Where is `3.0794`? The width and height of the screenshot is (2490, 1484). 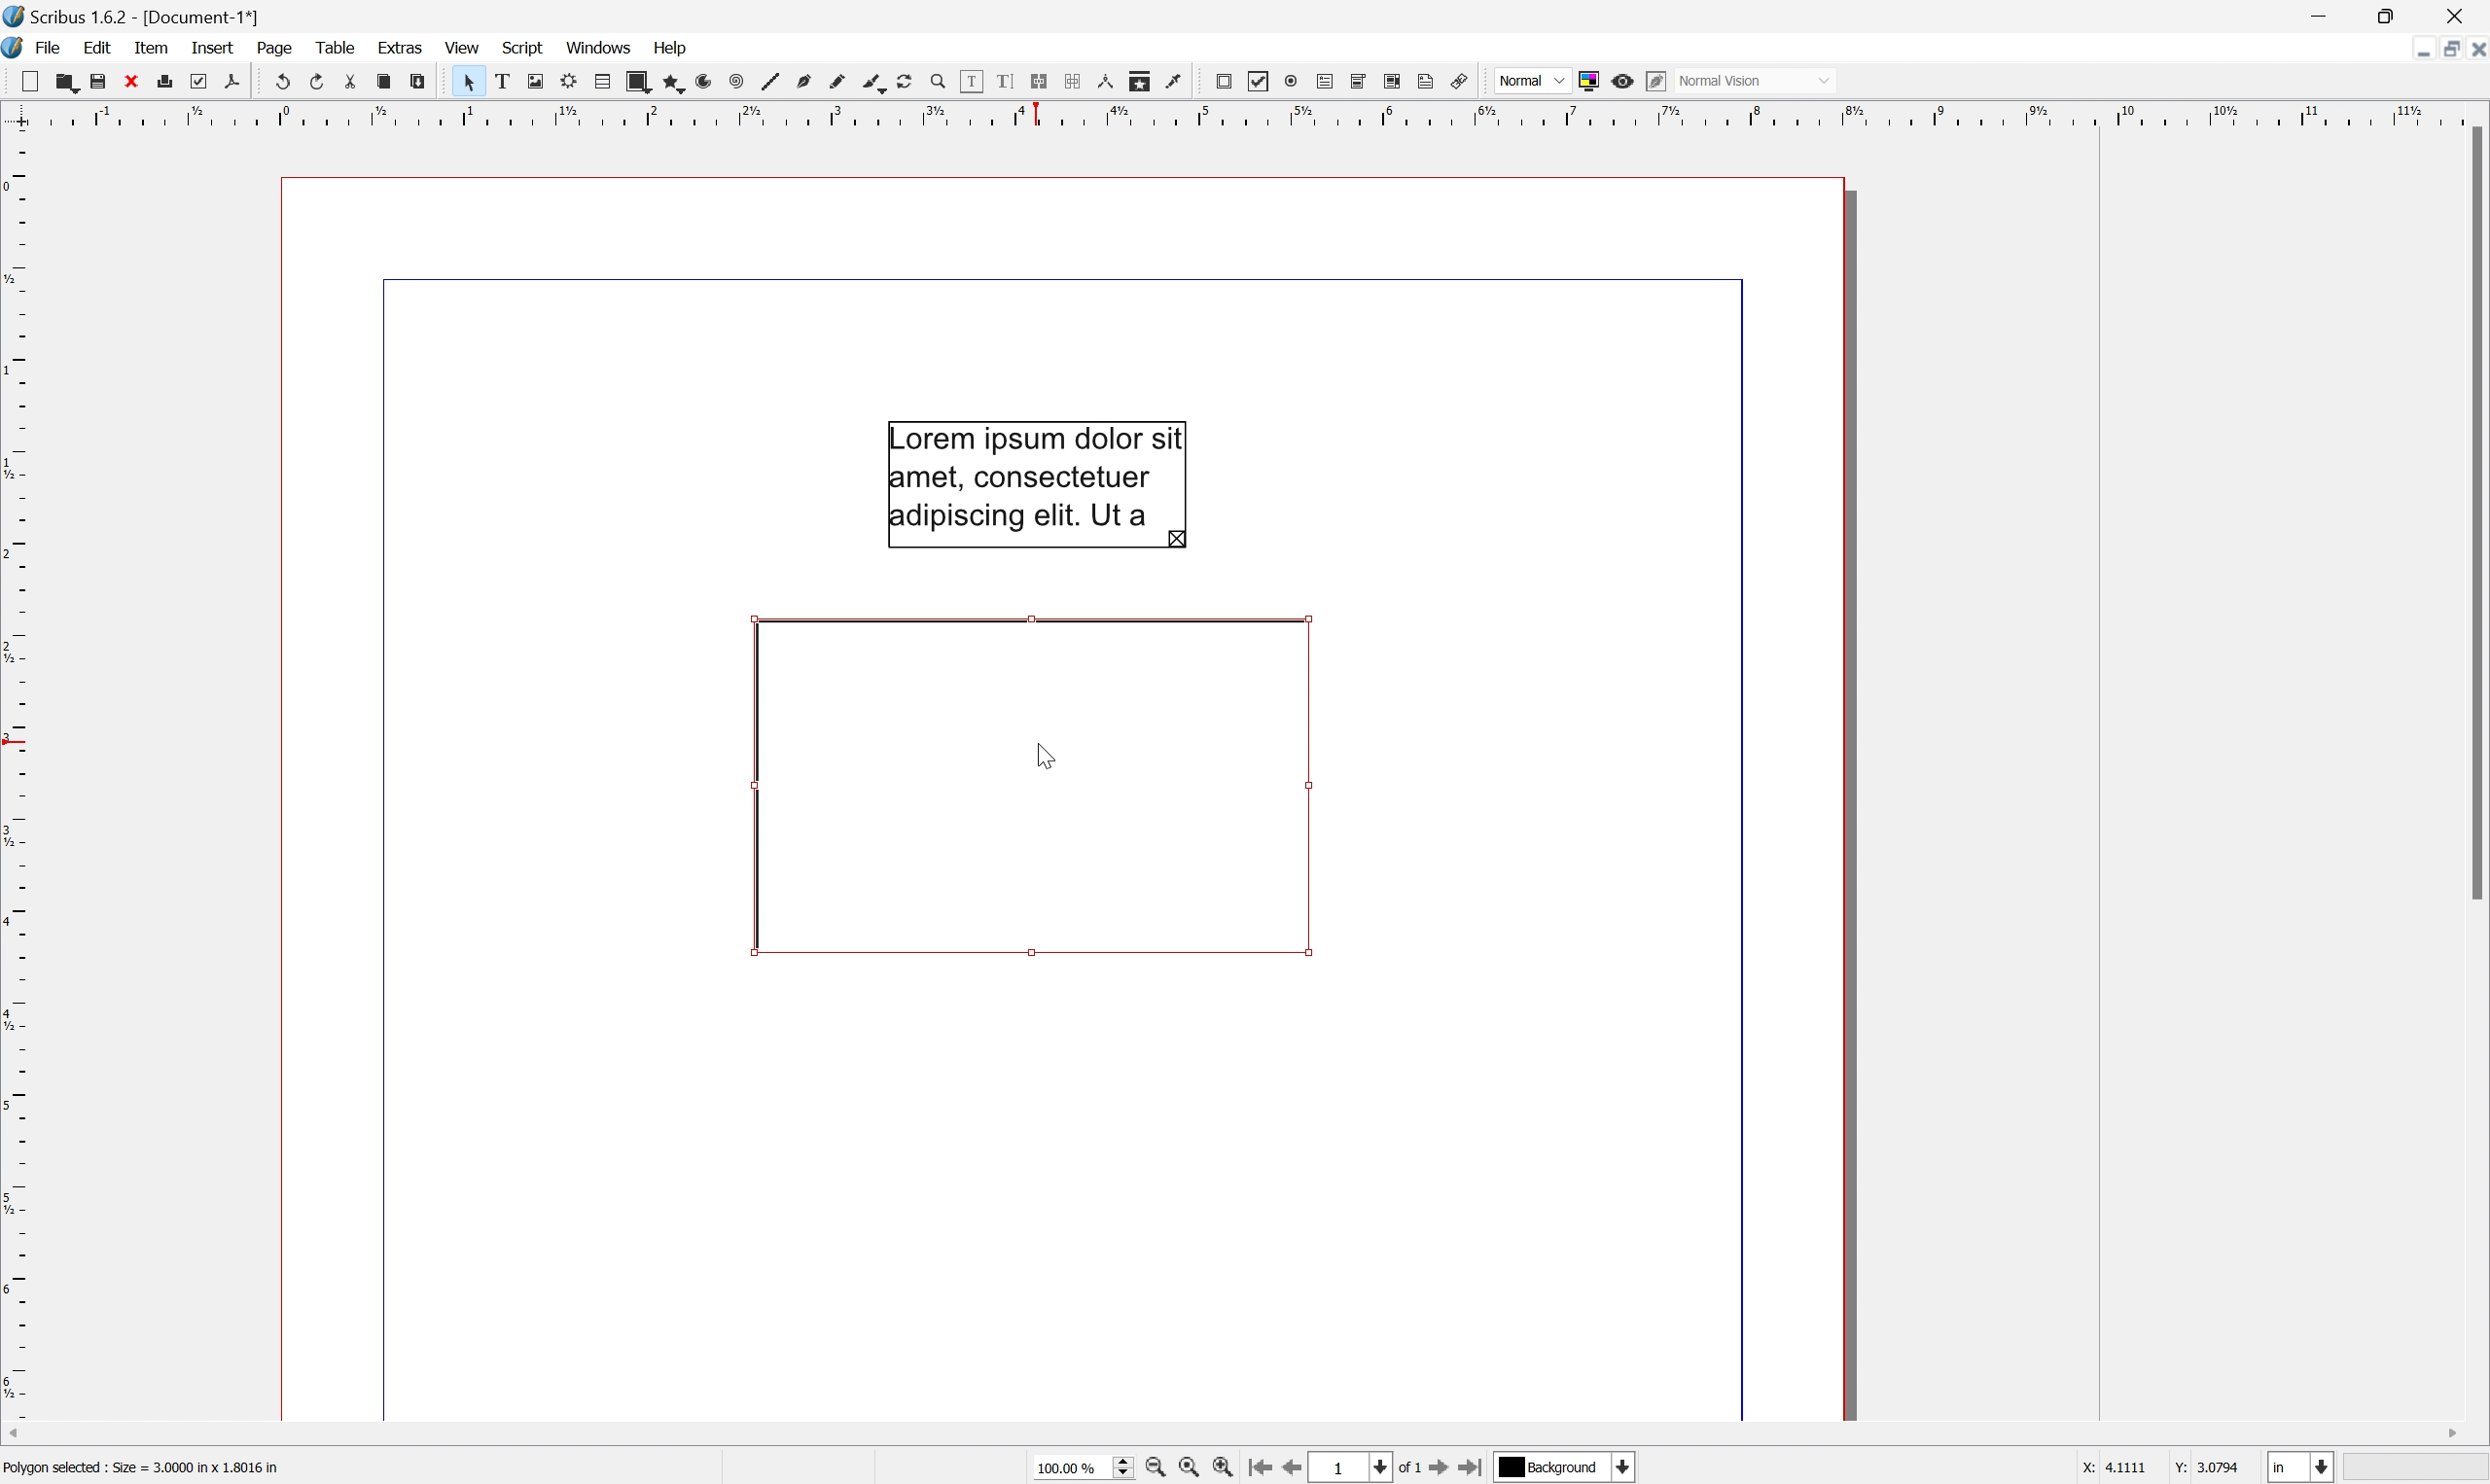 3.0794 is located at coordinates (2222, 1470).